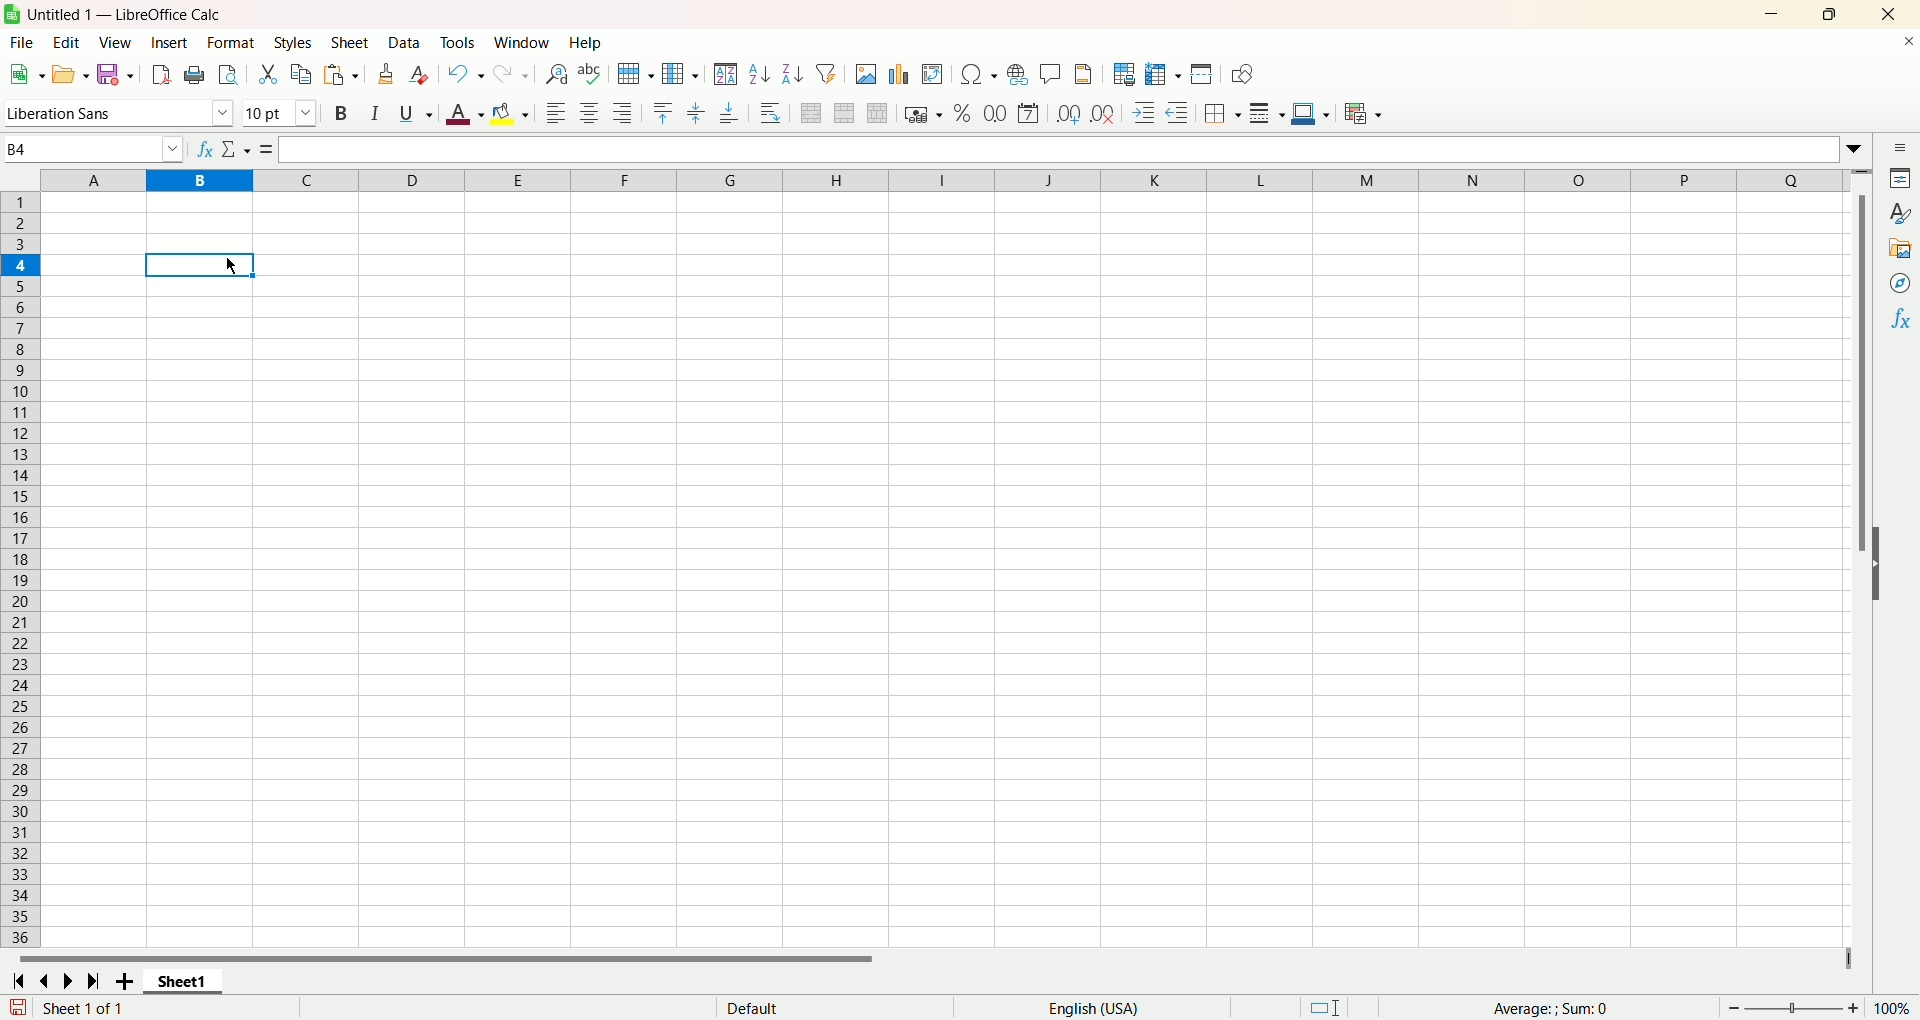 This screenshot has width=1920, height=1020. What do you see at coordinates (303, 74) in the screenshot?
I see `copy` at bounding box center [303, 74].